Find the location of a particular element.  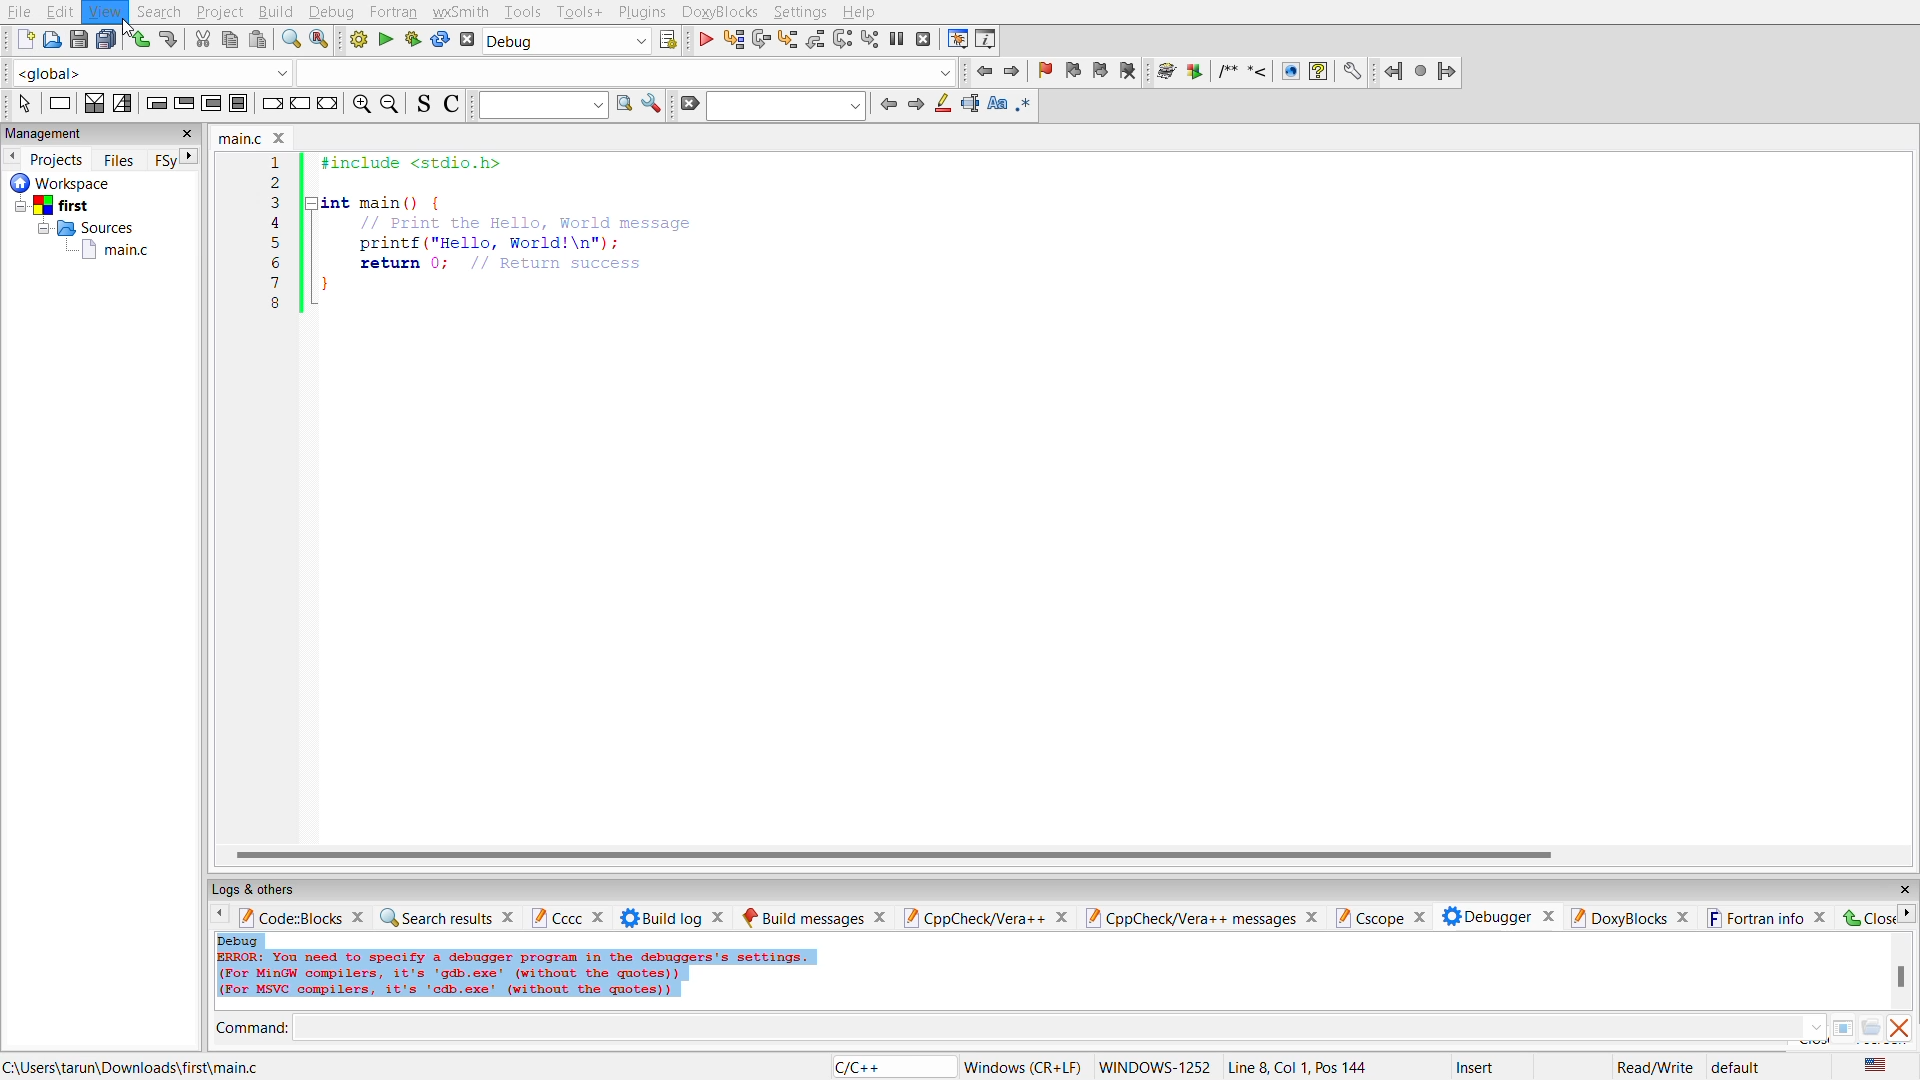

new is located at coordinates (21, 40).